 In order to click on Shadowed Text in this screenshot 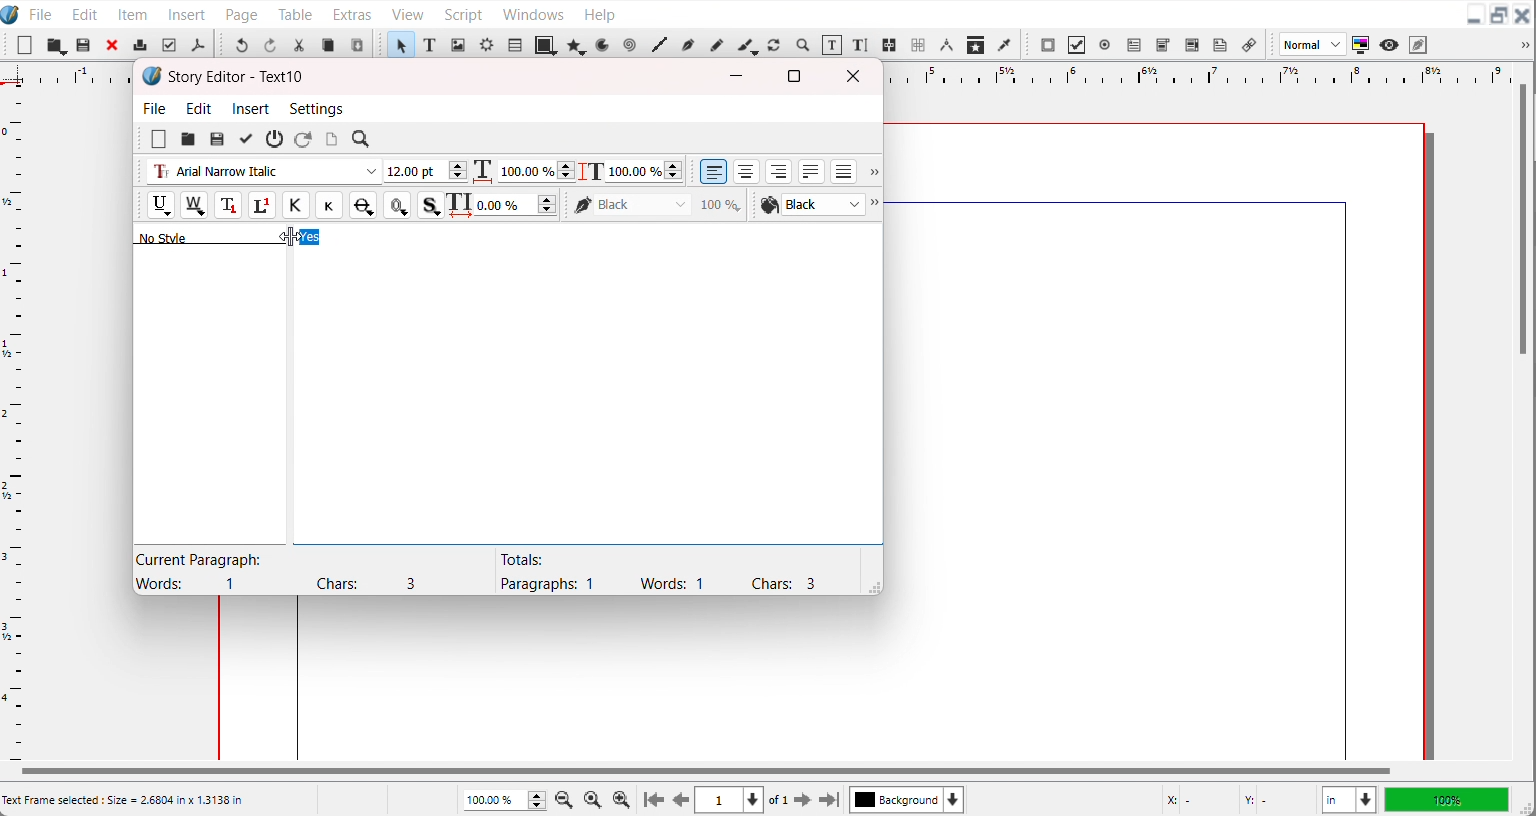, I will do `click(431, 205)`.